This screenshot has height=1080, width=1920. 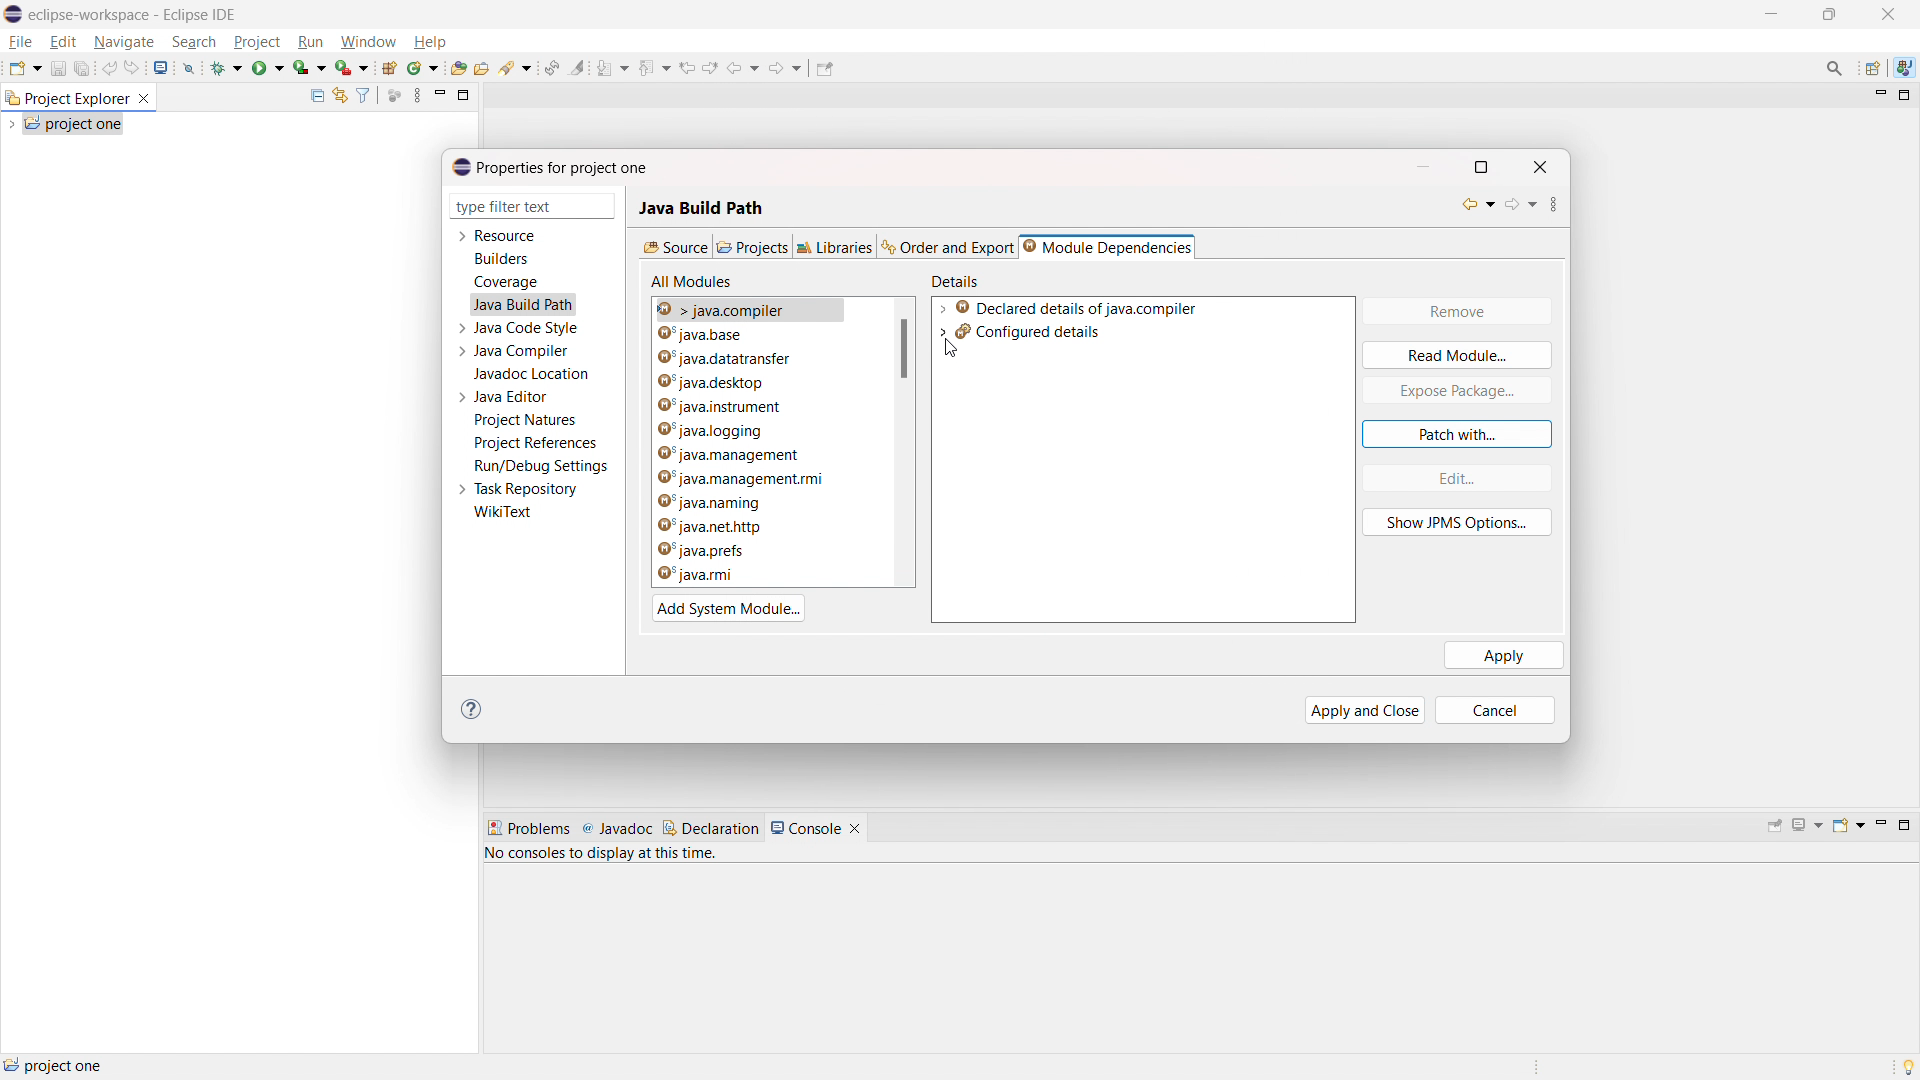 I want to click on skip all breakpoint, so click(x=189, y=66).